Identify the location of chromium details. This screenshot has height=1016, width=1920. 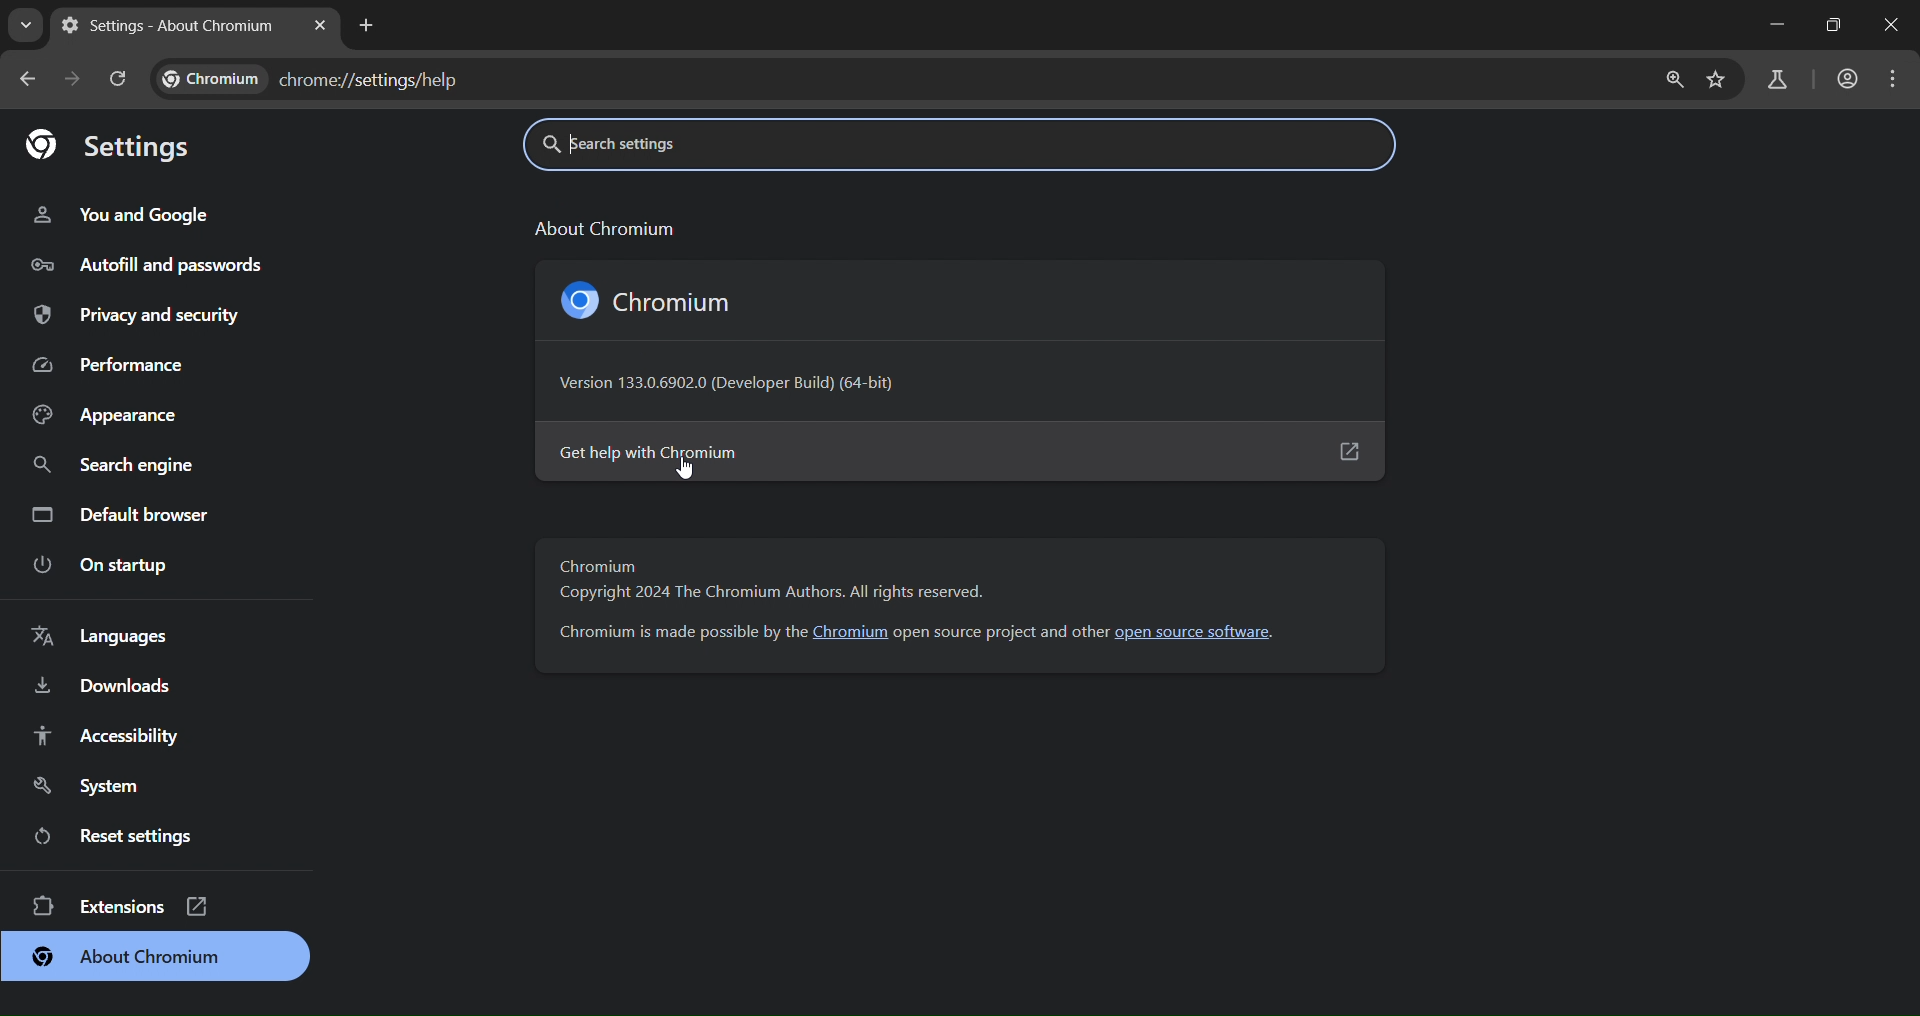
(677, 633).